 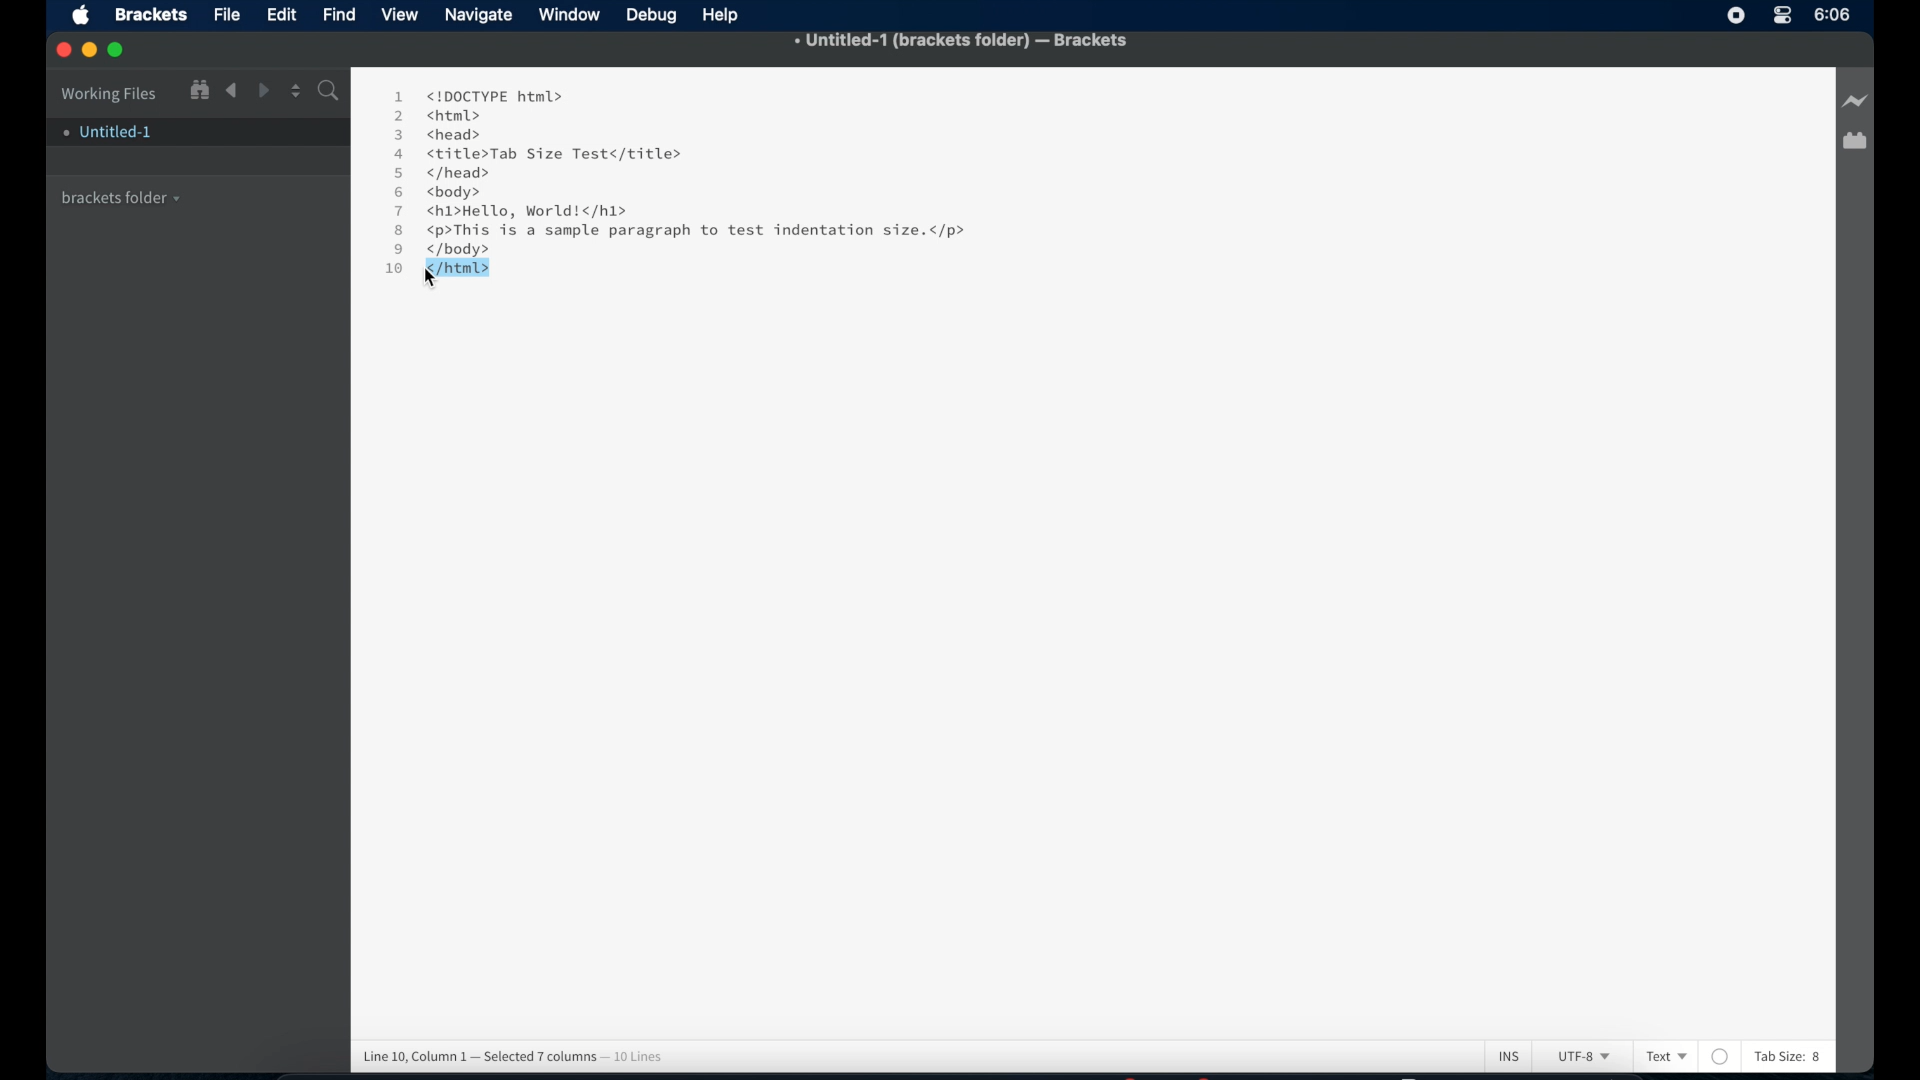 I want to click on 6:06, so click(x=1833, y=14).